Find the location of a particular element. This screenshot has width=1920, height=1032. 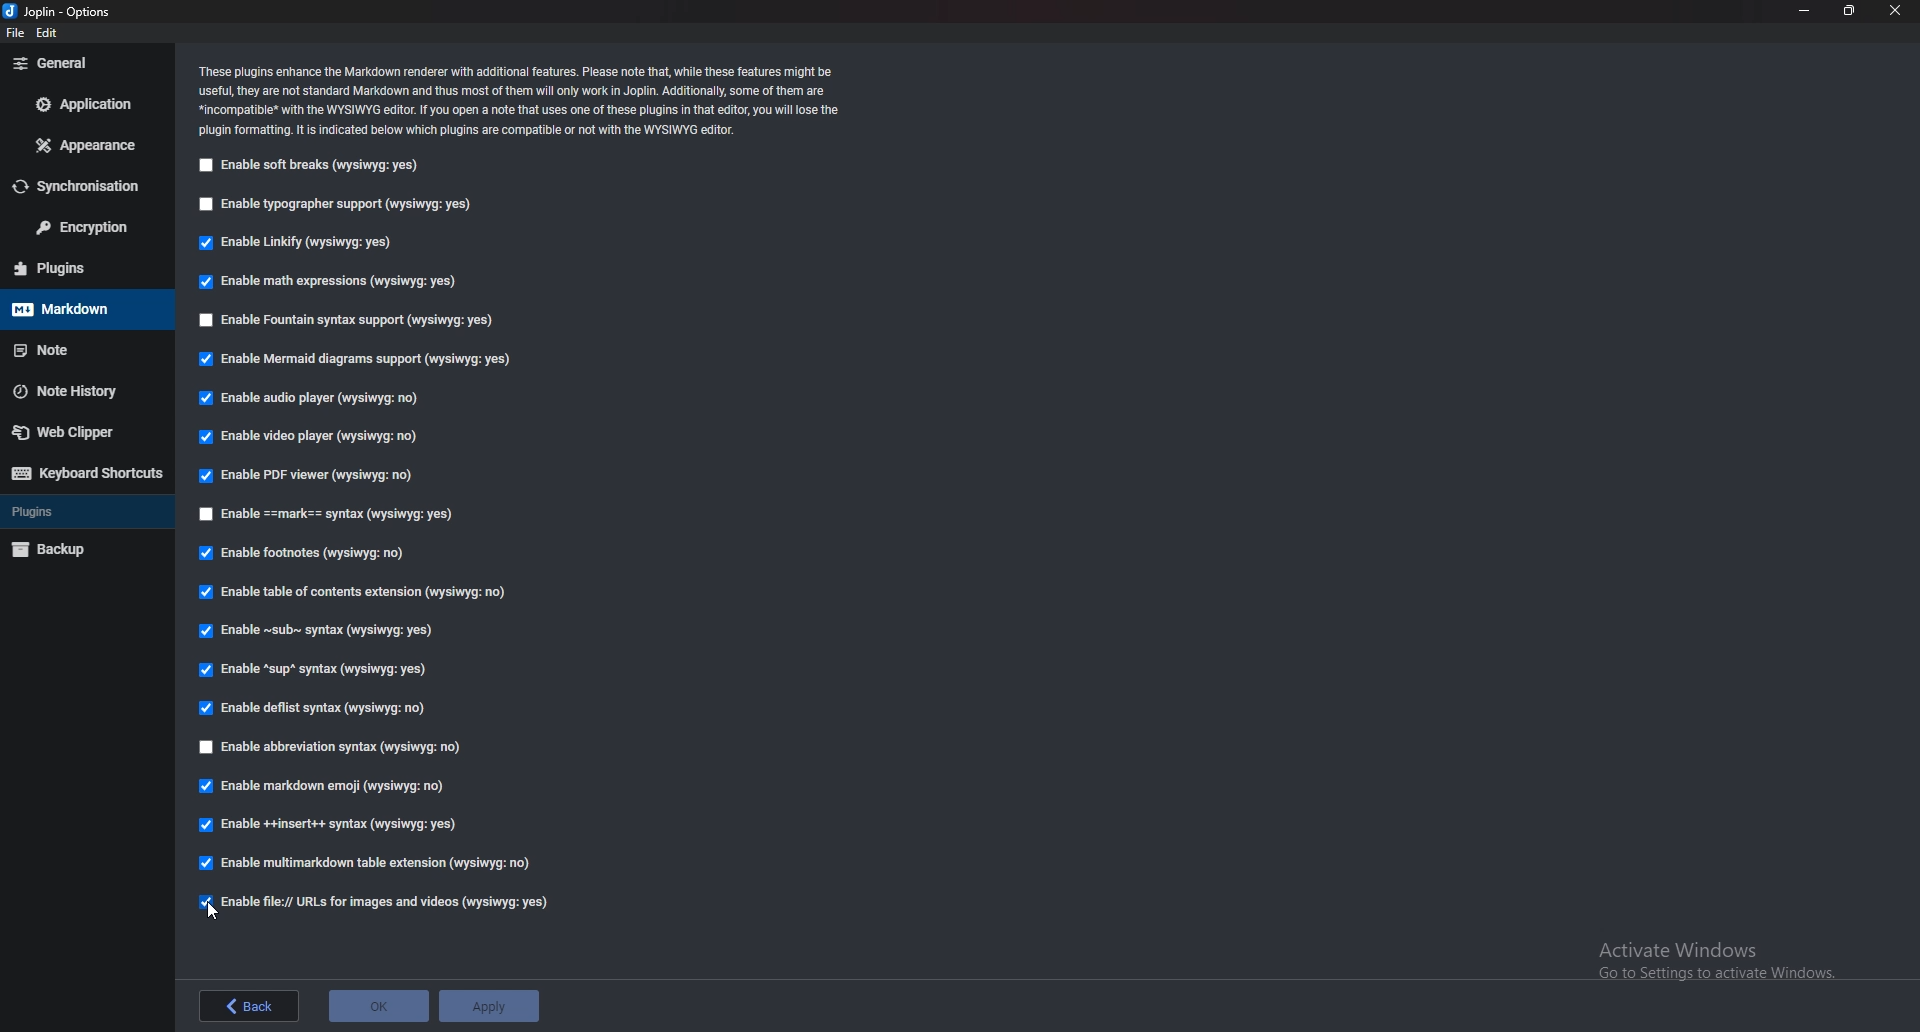

Enable typographer support (wysiwyg:yes) is located at coordinates (343, 206).